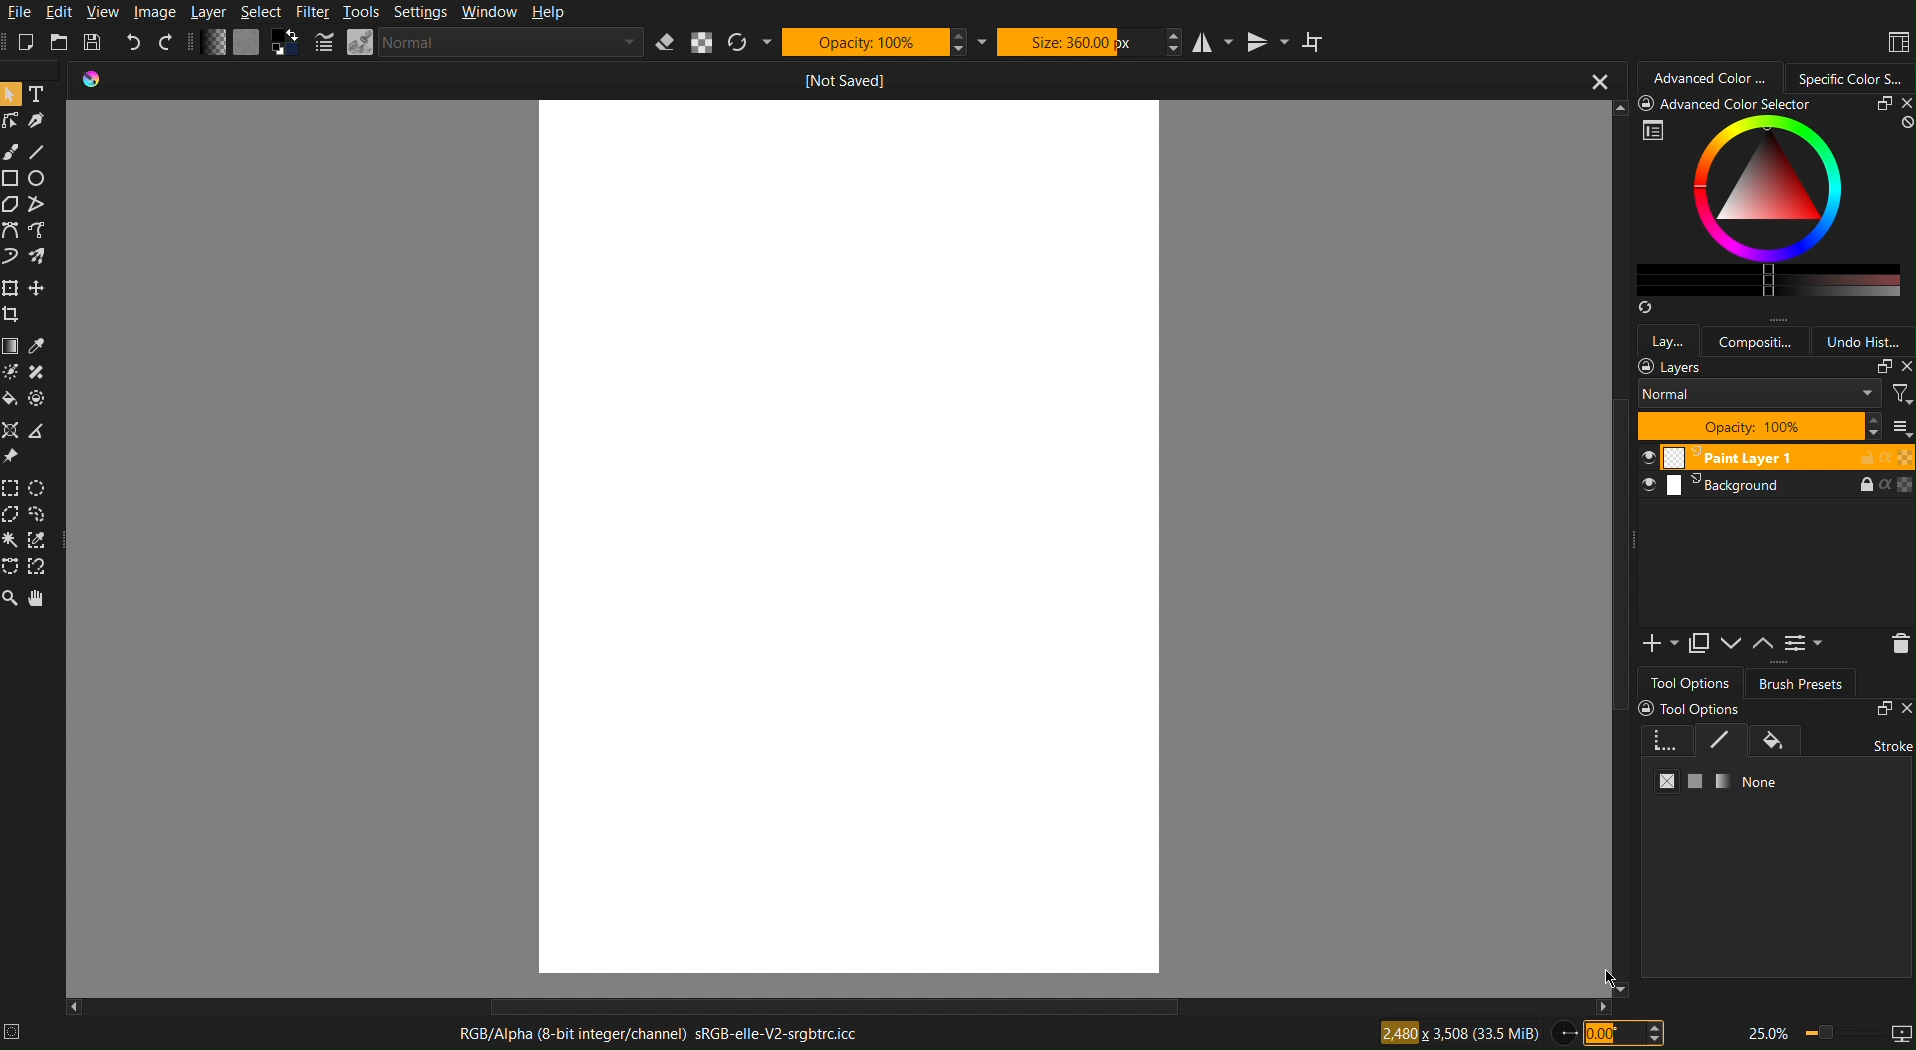 The width and height of the screenshot is (1916, 1050). Describe the element at coordinates (1774, 206) in the screenshot. I see `Advanced Color Selector` at that location.